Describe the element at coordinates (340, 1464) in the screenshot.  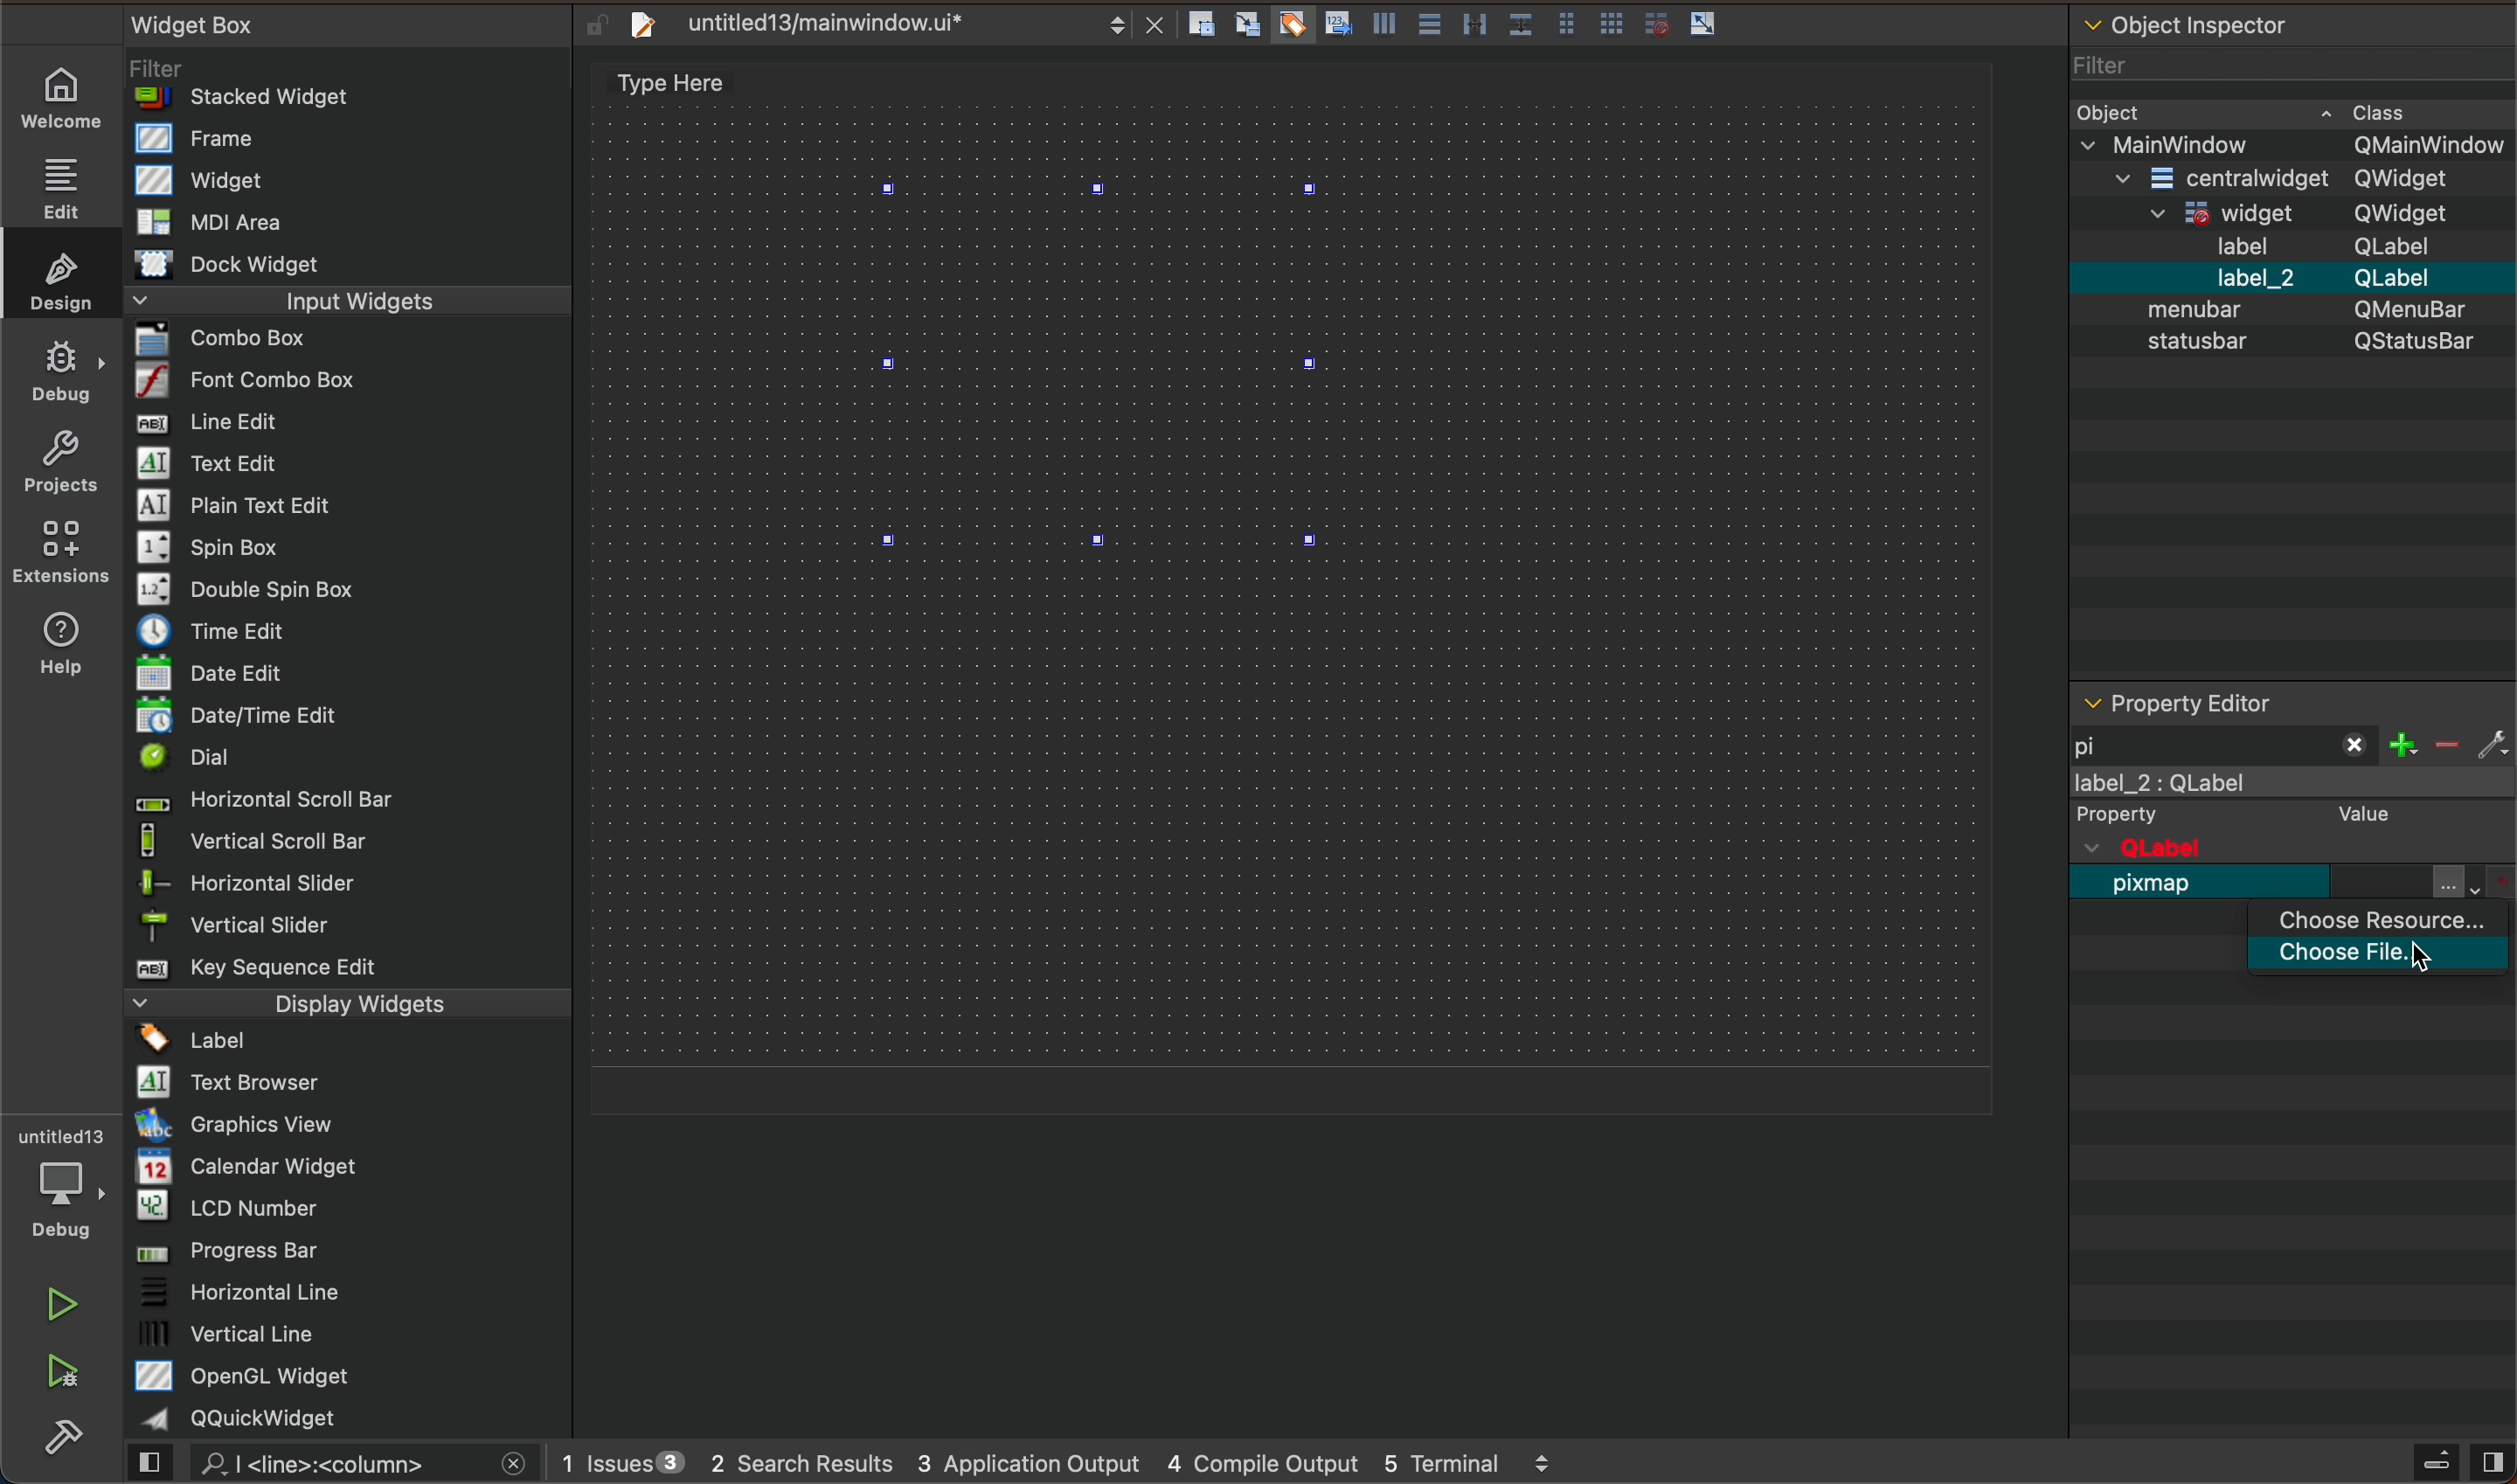
I see `search` at that location.